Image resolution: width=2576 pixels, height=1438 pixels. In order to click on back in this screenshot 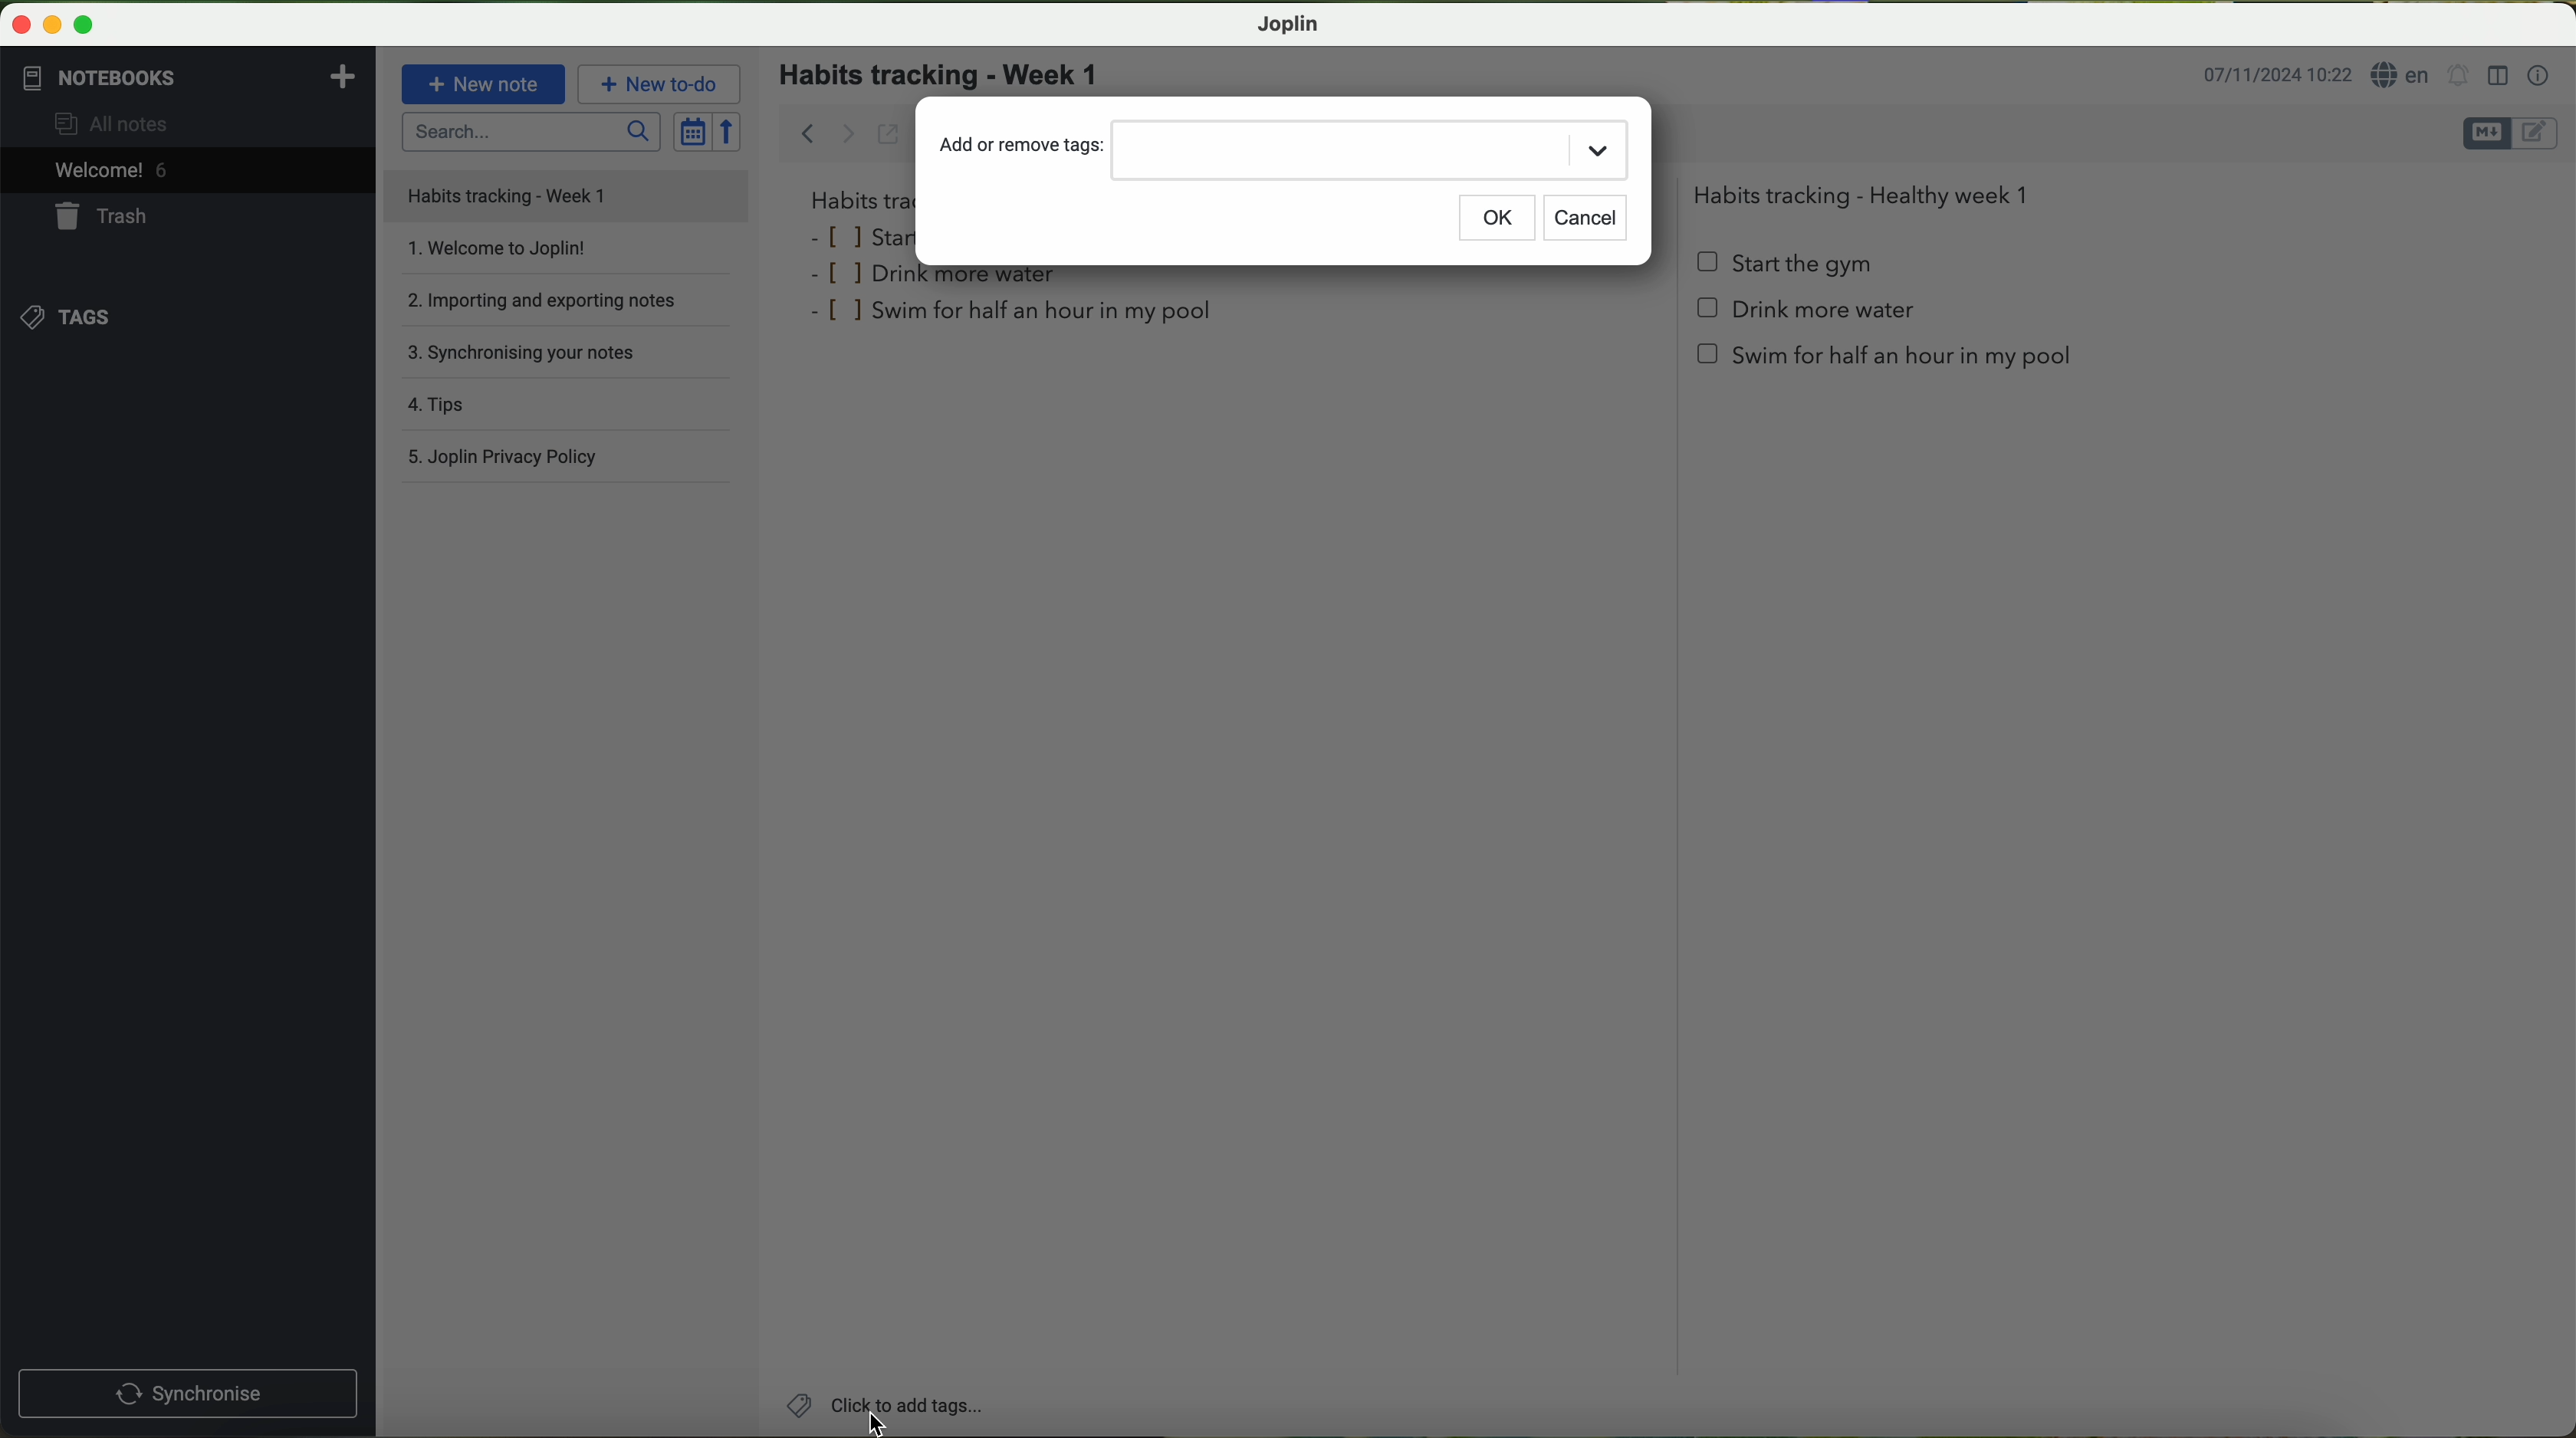, I will do `click(801, 131)`.